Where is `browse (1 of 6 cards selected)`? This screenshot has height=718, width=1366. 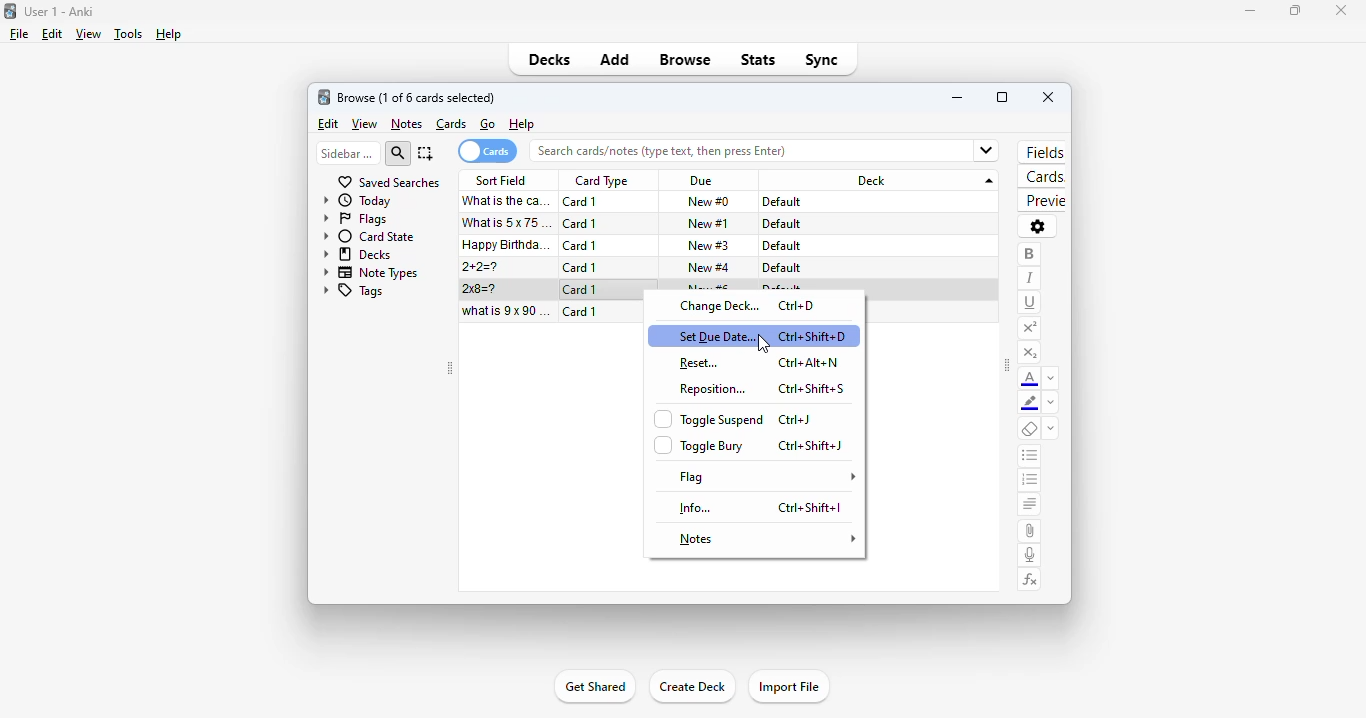 browse (1 of 6 cards selected) is located at coordinates (417, 97).